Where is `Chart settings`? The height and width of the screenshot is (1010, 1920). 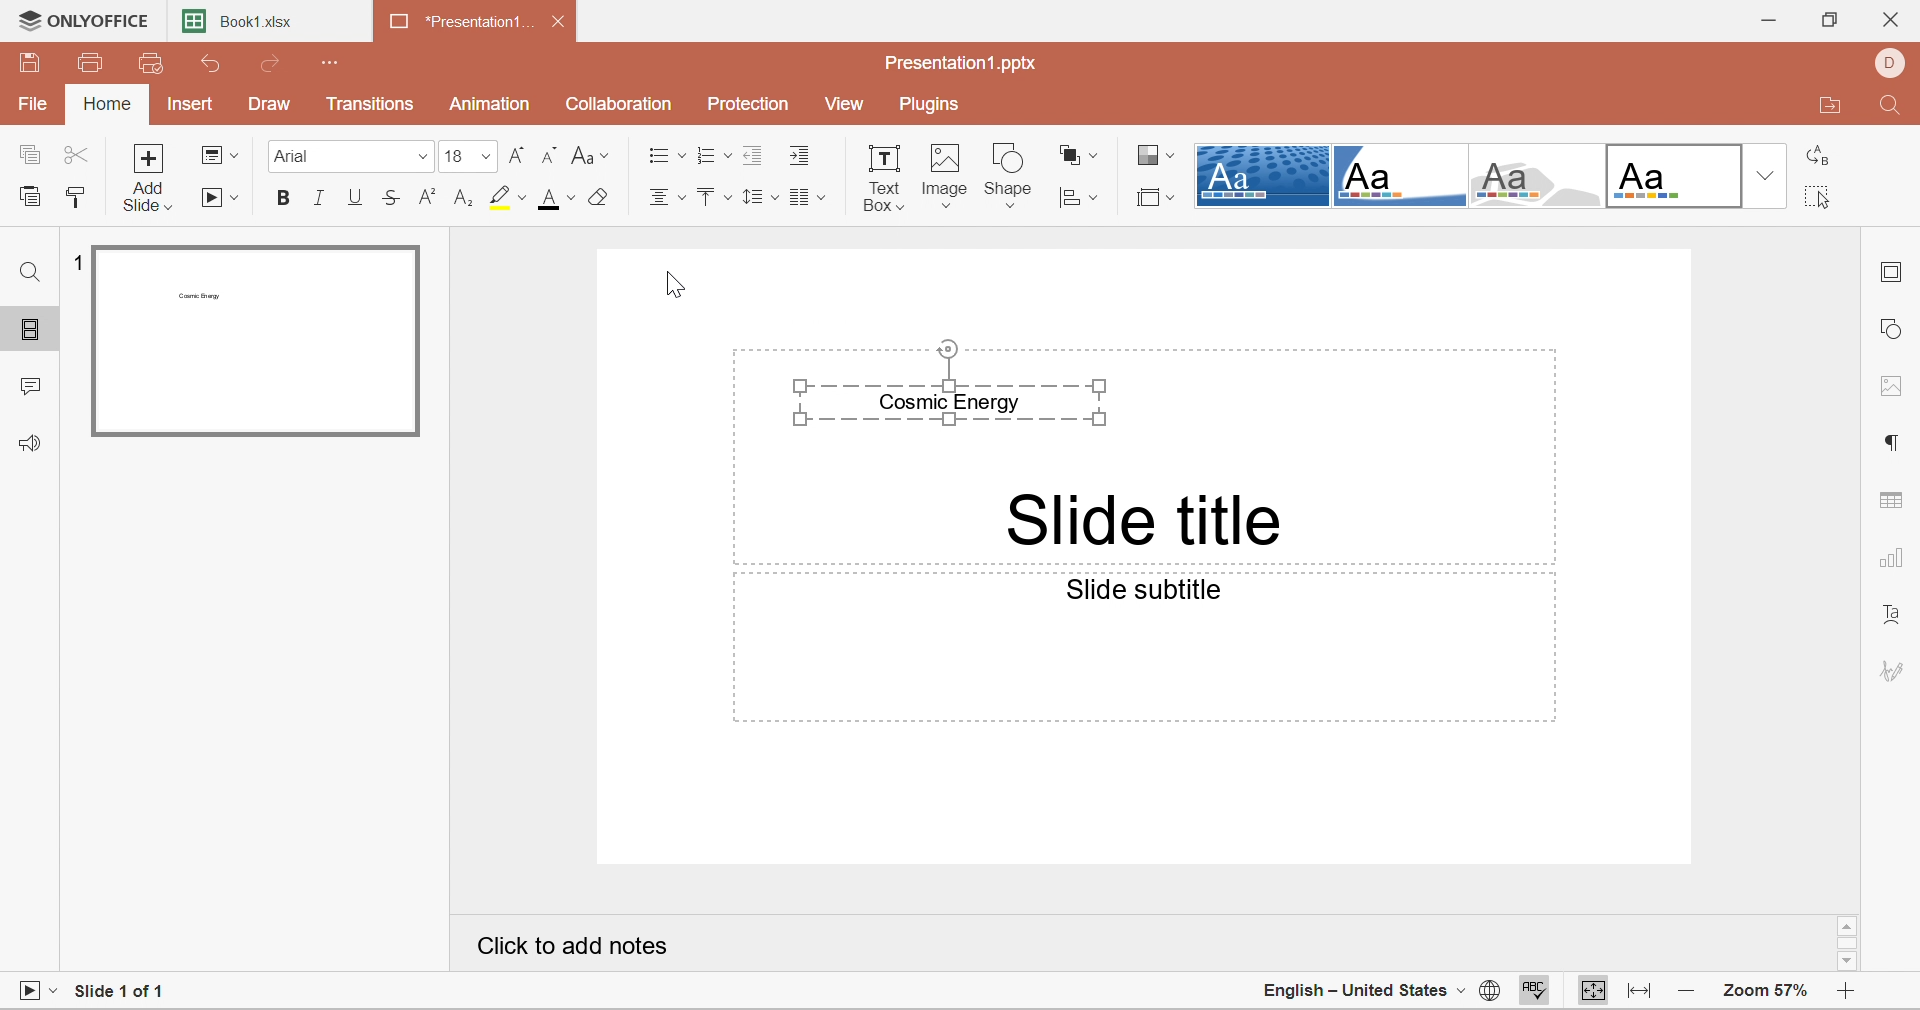 Chart settings is located at coordinates (1894, 561).